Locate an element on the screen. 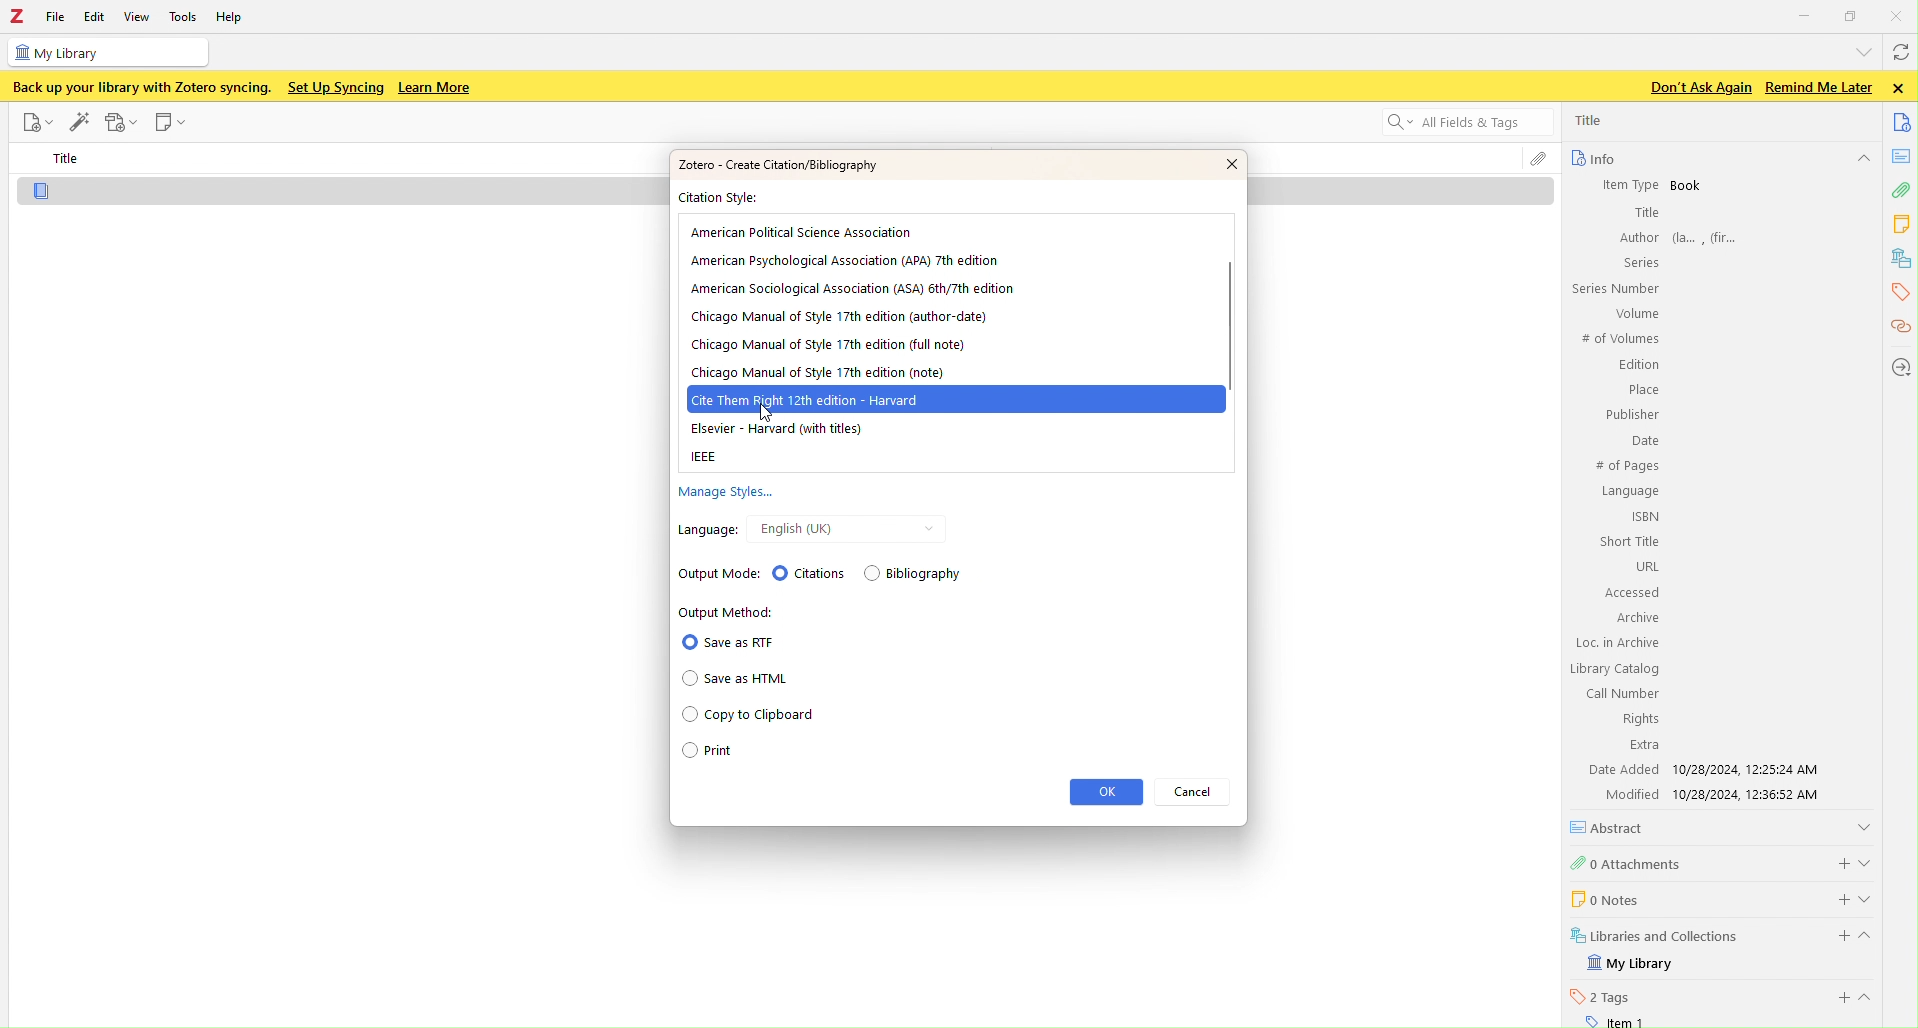 Image resolution: width=1918 pixels, height=1028 pixels. Loc. in Archive is located at coordinates (1618, 643).